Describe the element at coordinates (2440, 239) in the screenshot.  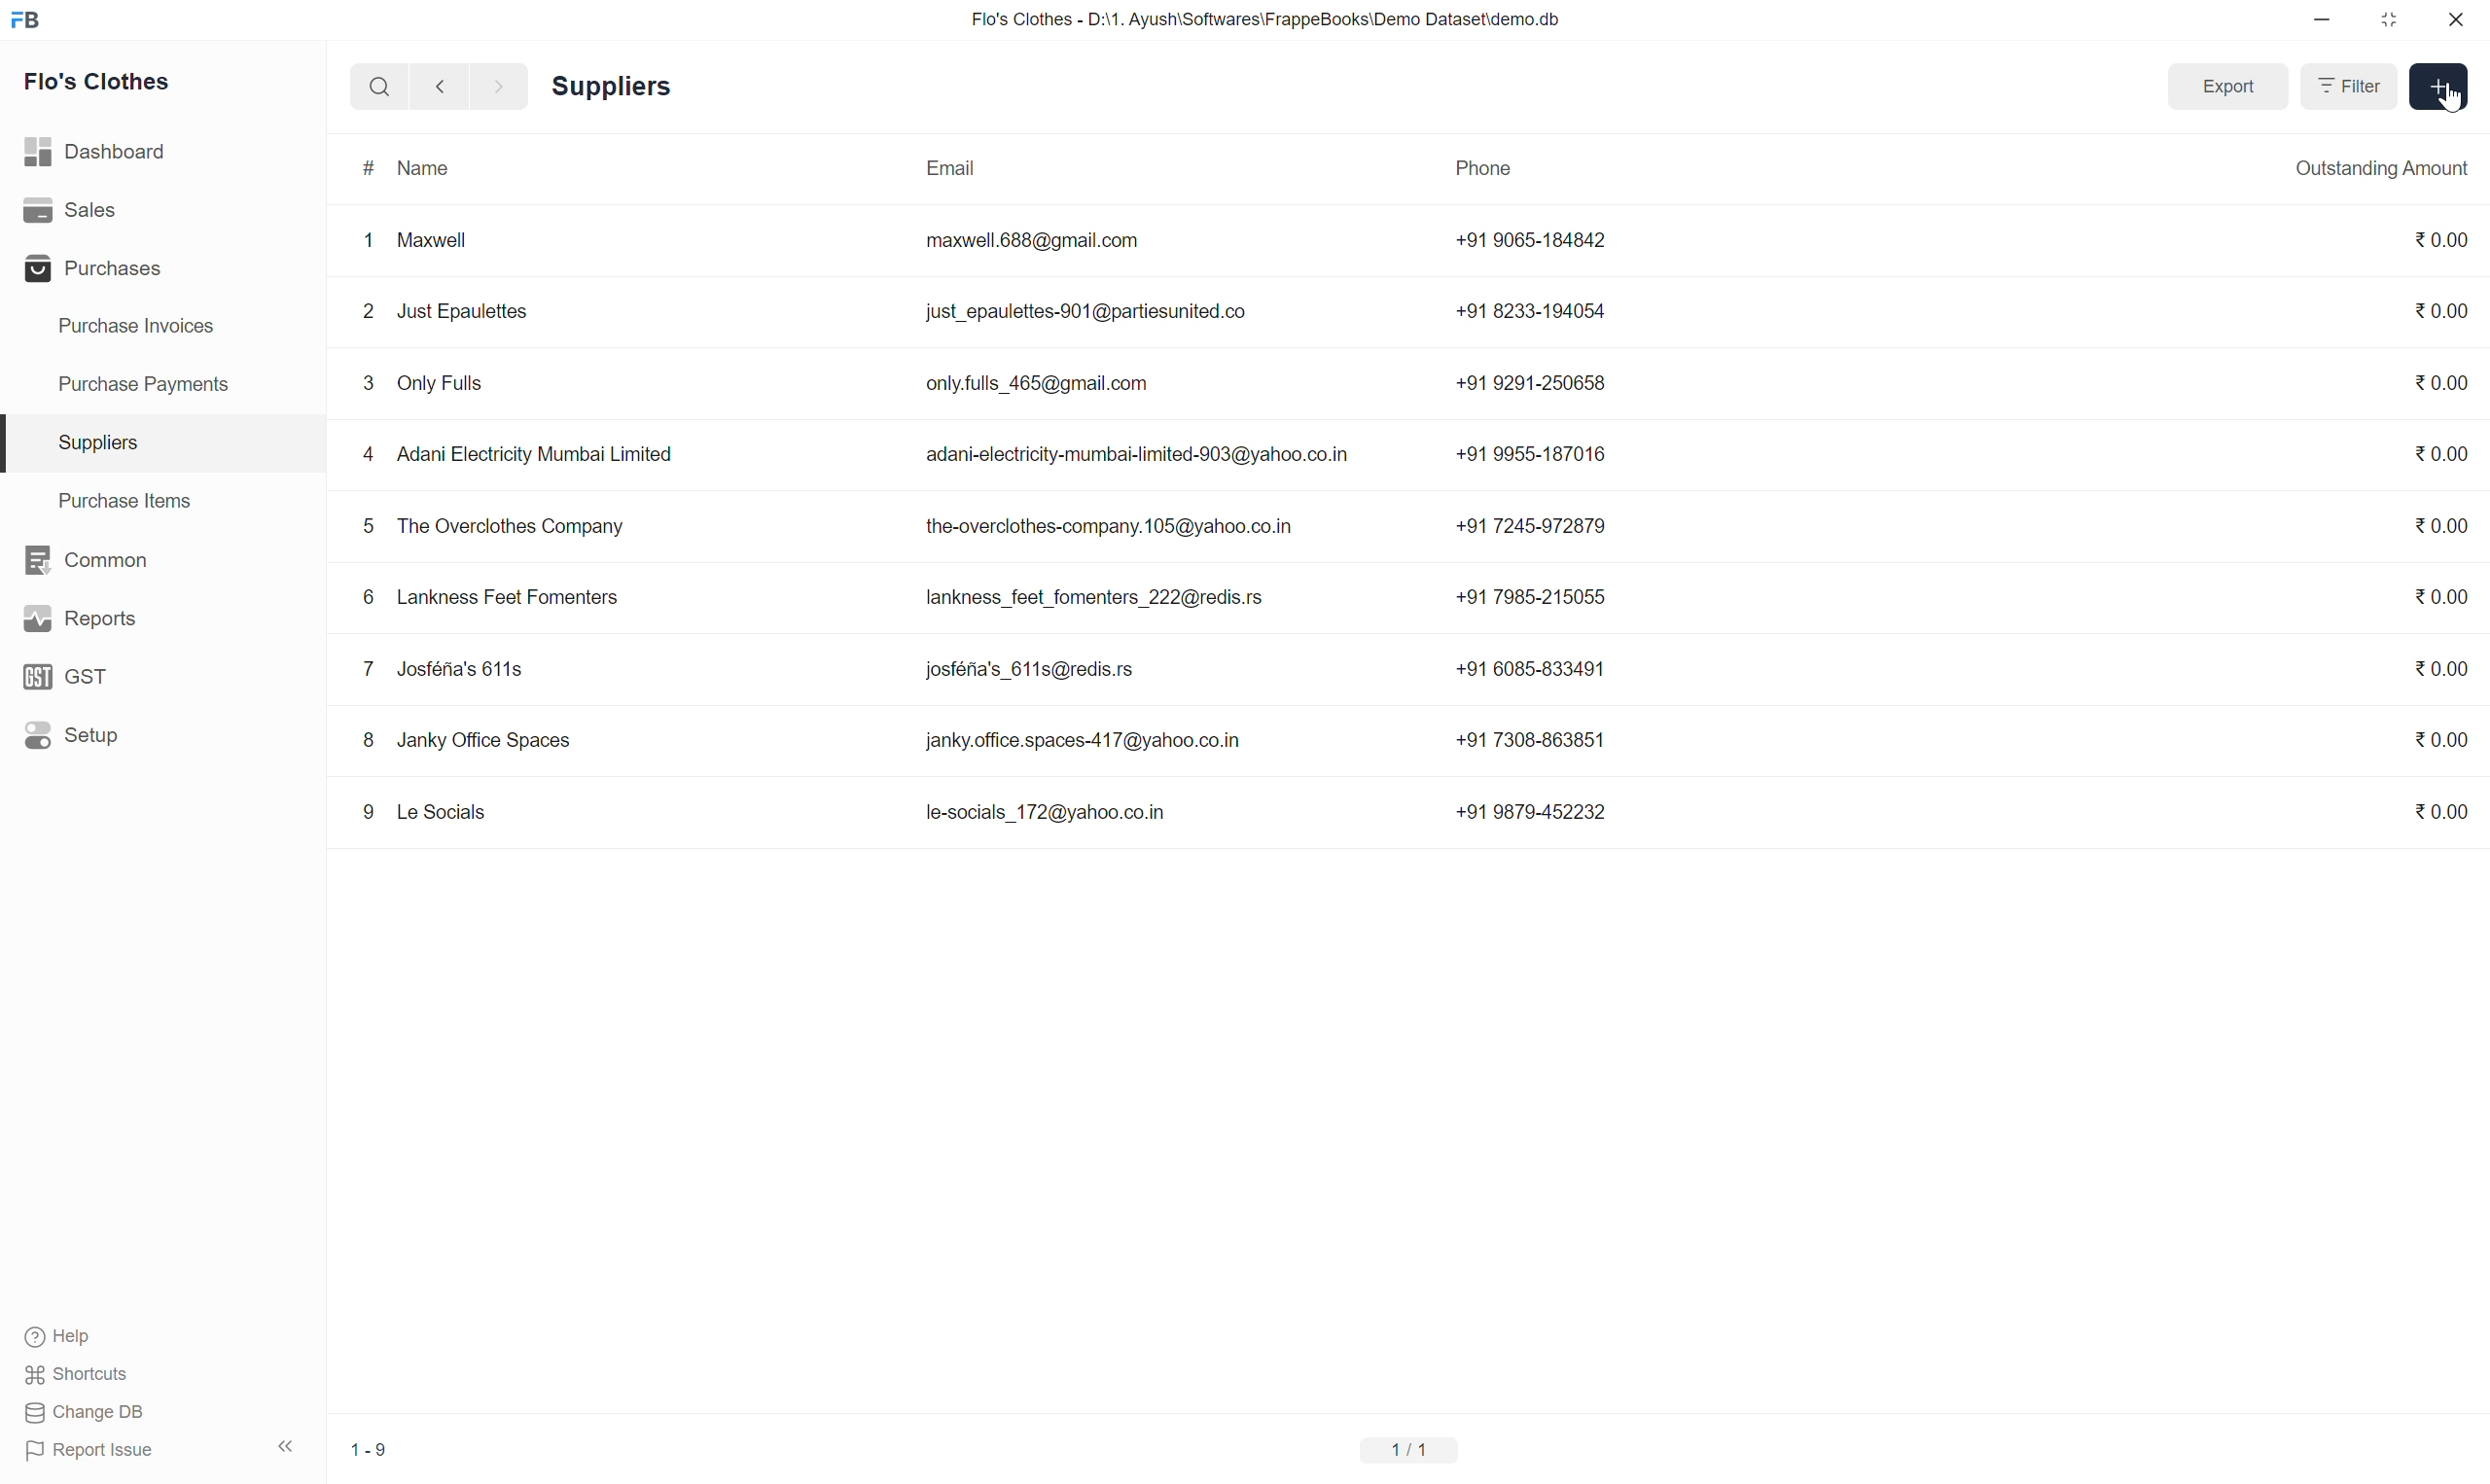
I see `0.00` at that location.